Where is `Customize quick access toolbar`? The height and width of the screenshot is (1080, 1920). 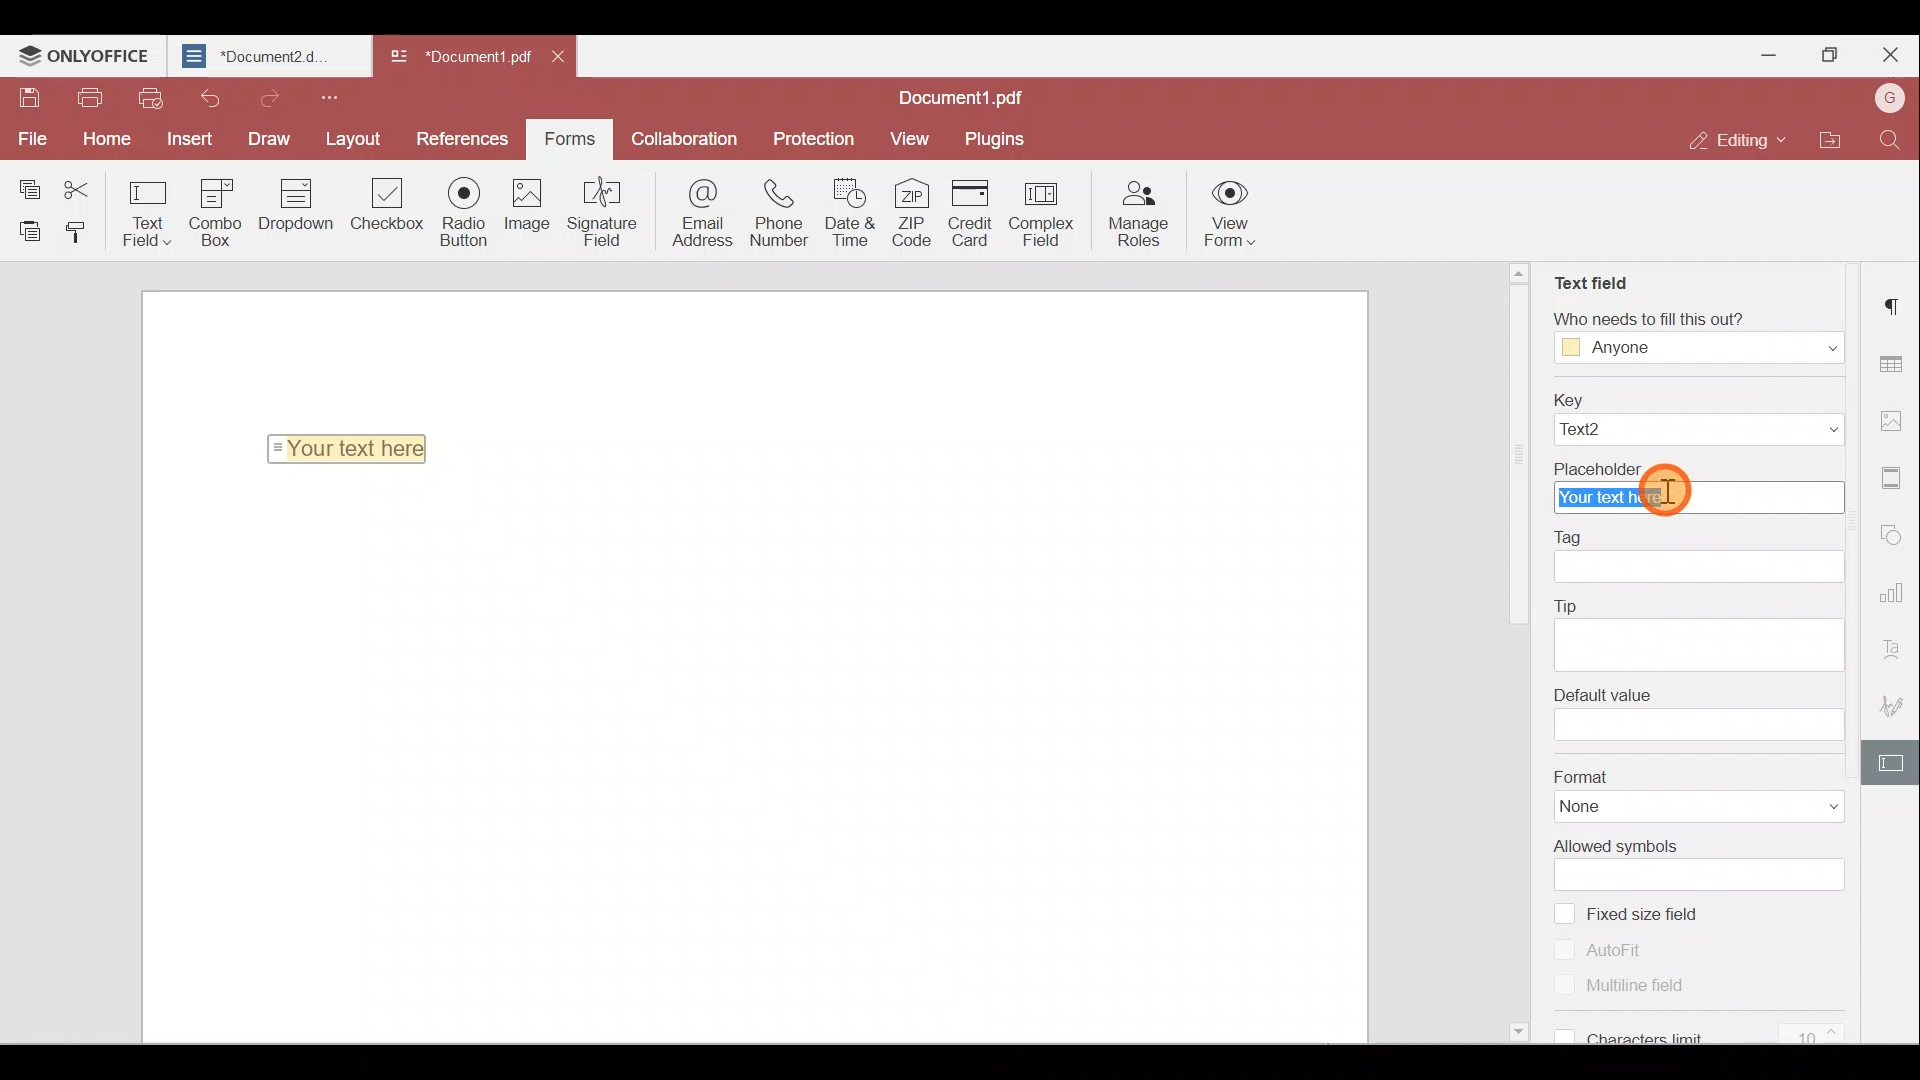
Customize quick access toolbar is located at coordinates (336, 96).